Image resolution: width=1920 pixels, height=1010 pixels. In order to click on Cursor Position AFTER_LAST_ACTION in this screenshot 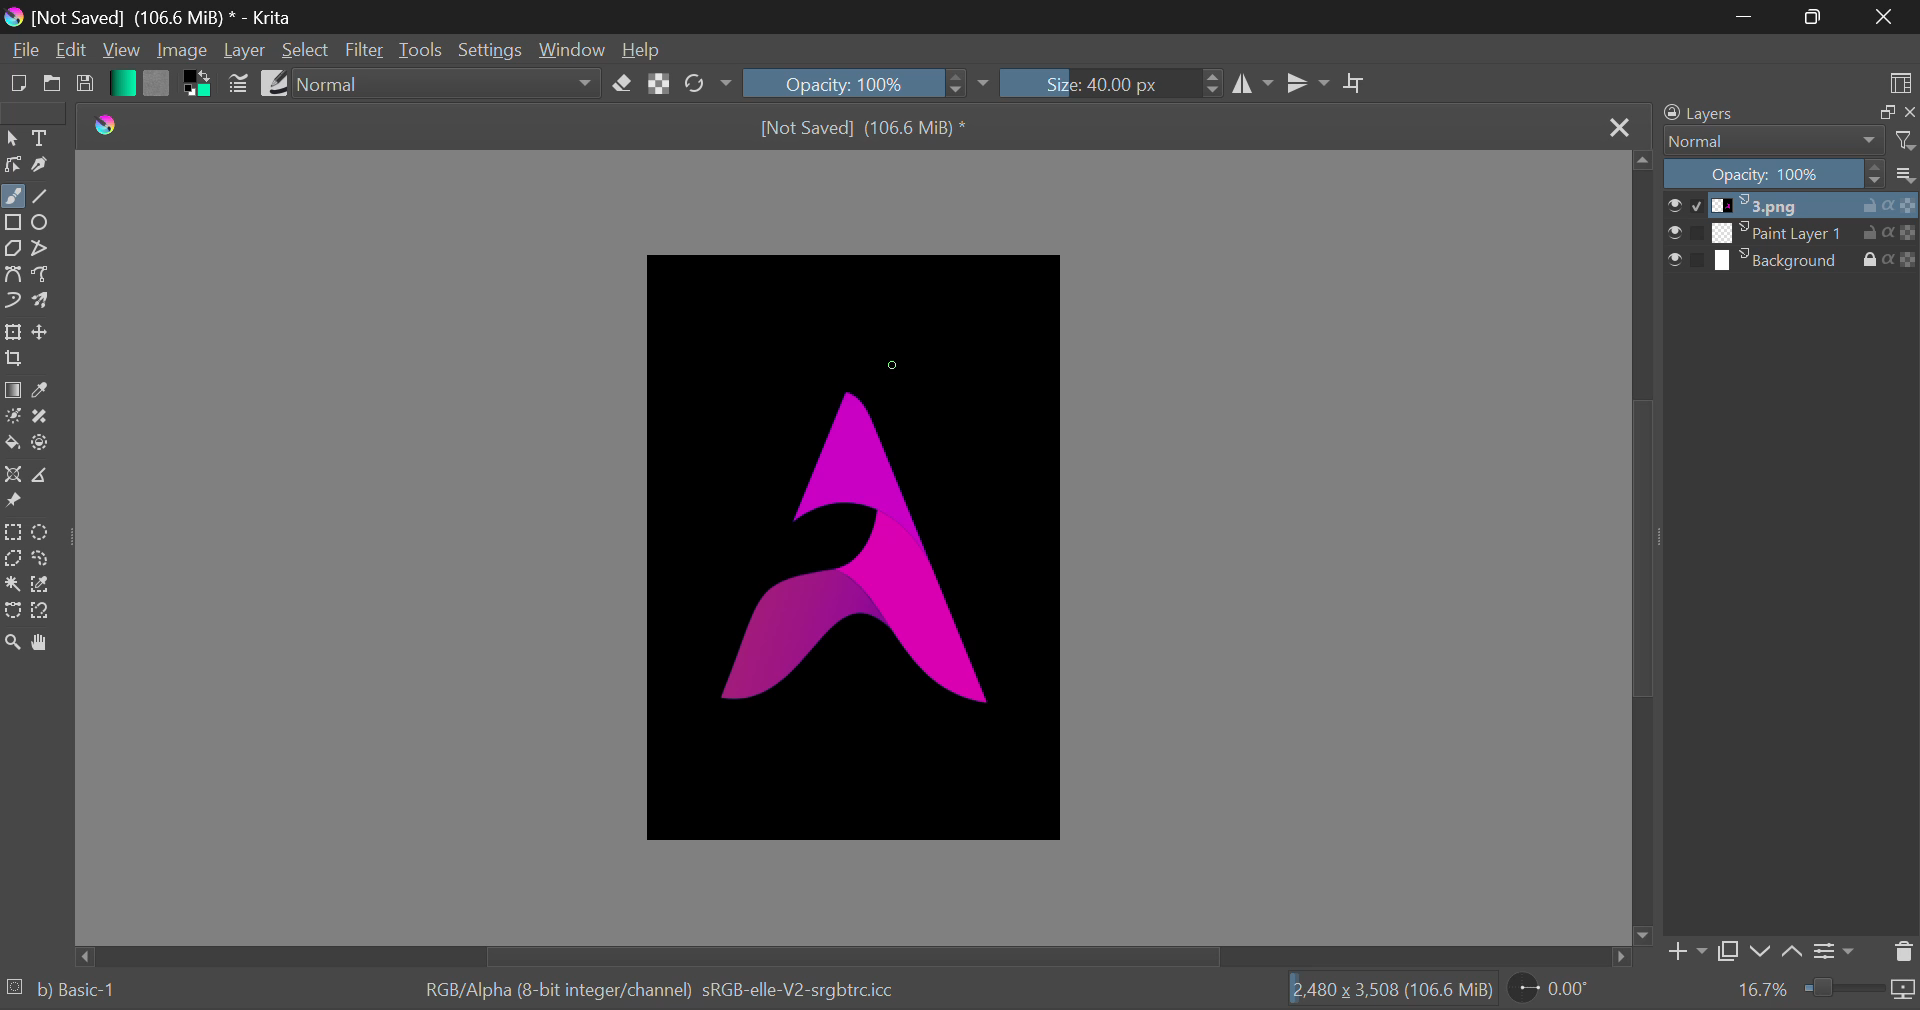, I will do `click(890, 364)`.